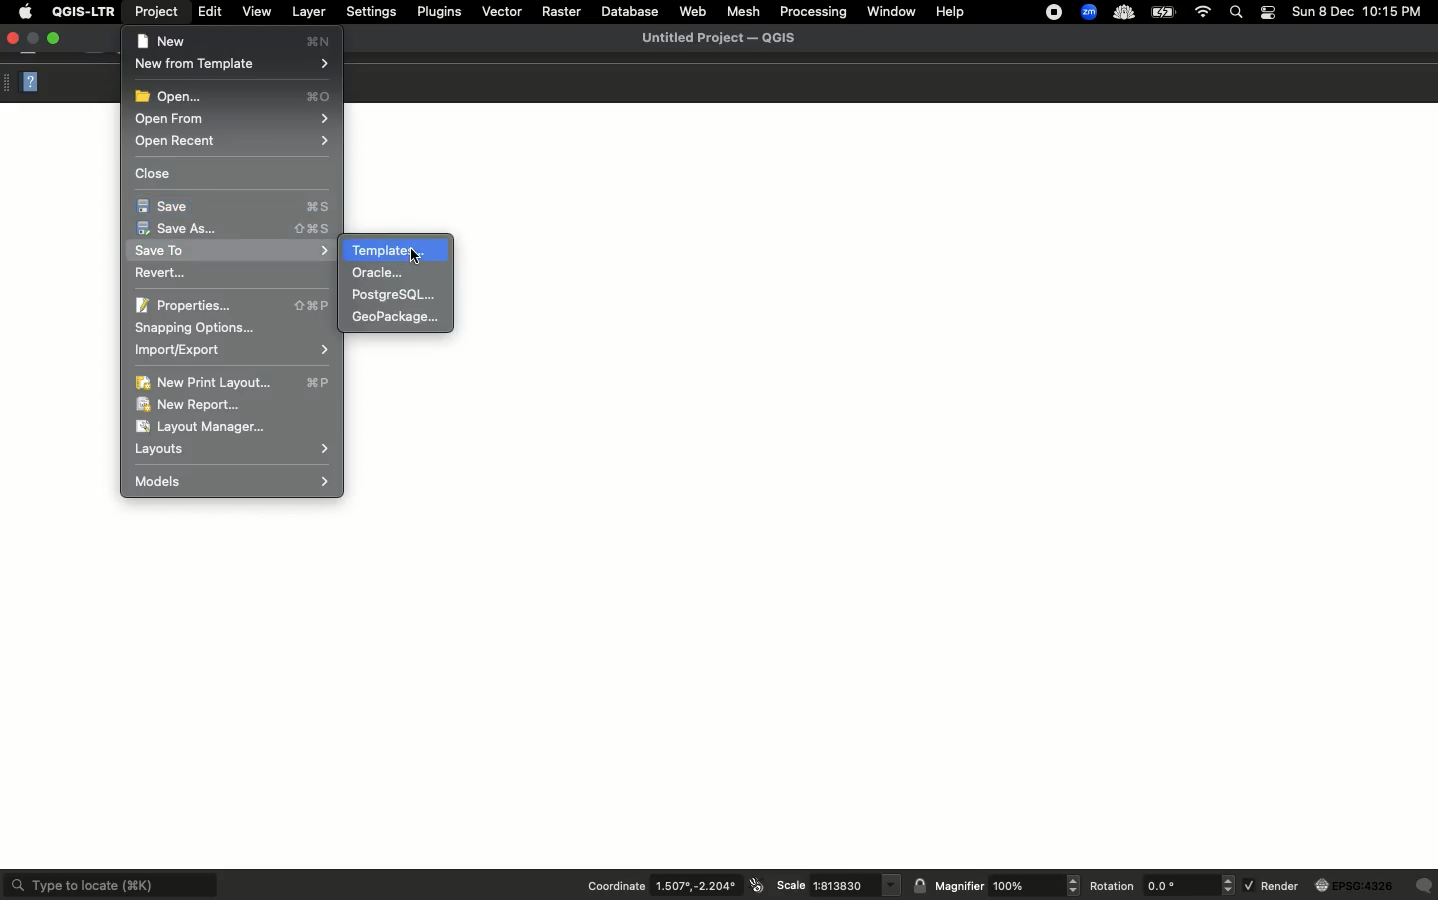  I want to click on cursor, so click(422, 253).